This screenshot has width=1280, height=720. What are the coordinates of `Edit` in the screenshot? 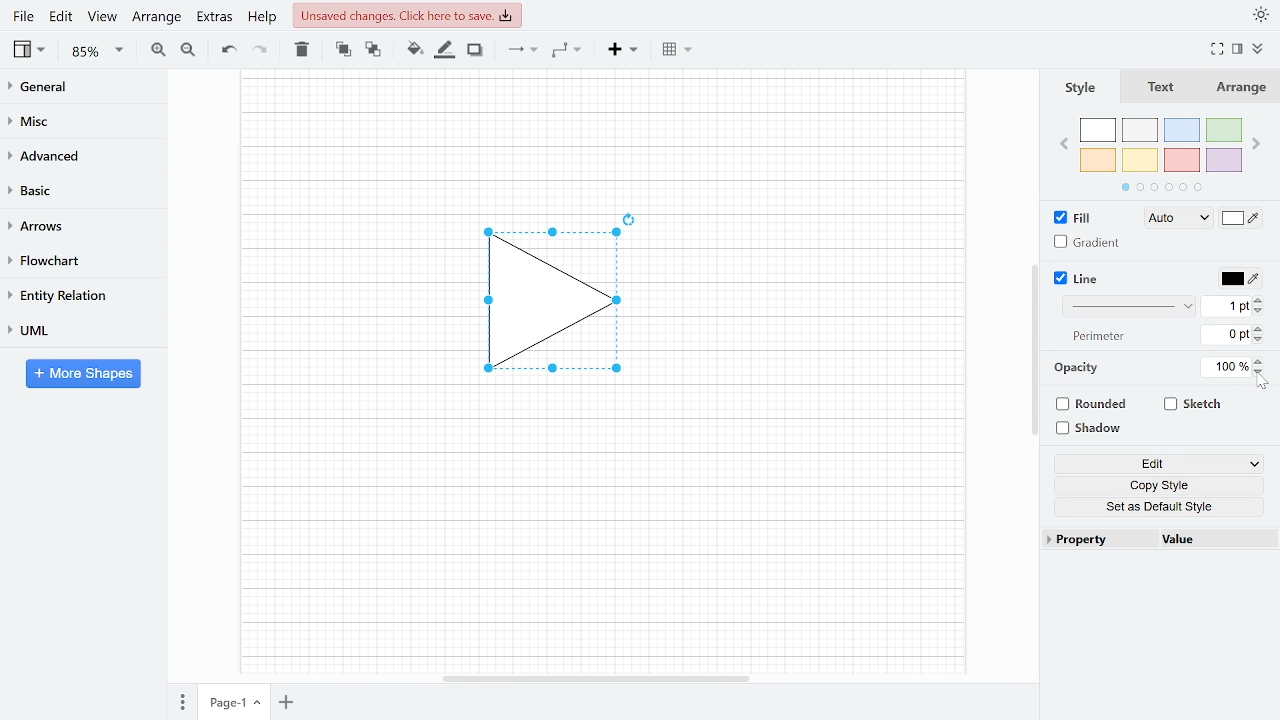 It's located at (62, 16).